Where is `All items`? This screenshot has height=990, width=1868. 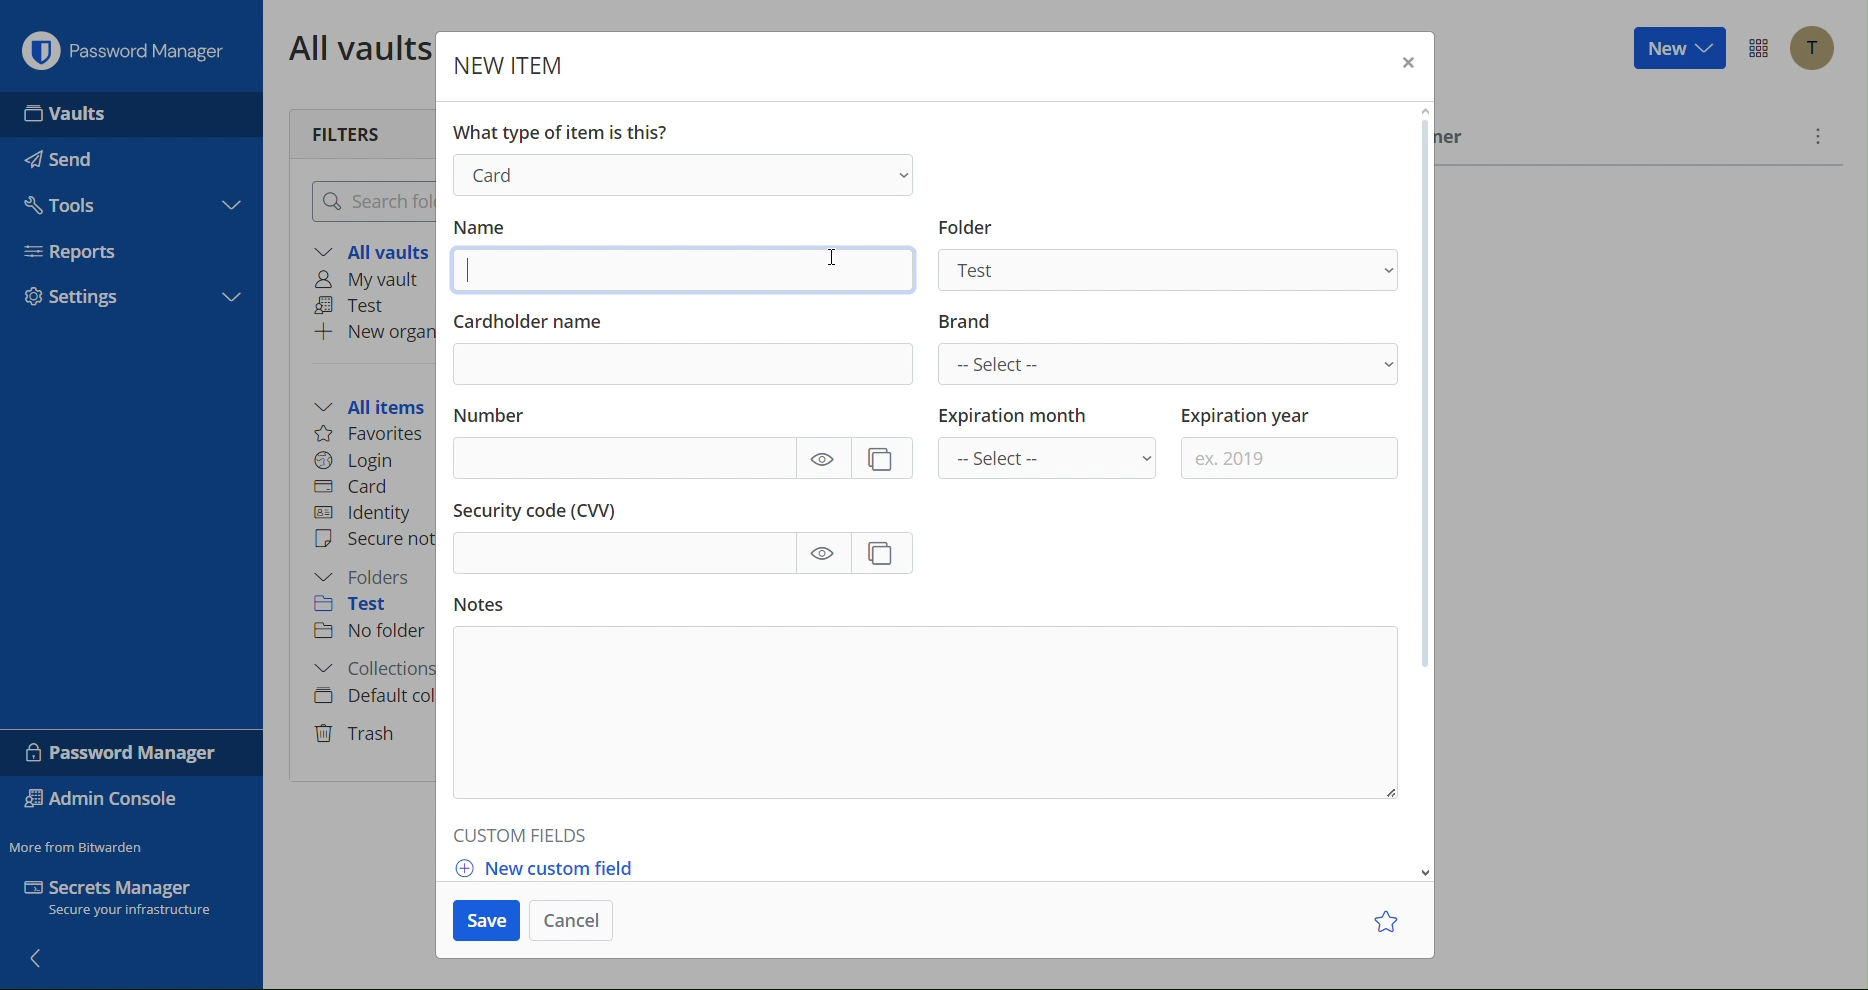 All items is located at coordinates (369, 406).